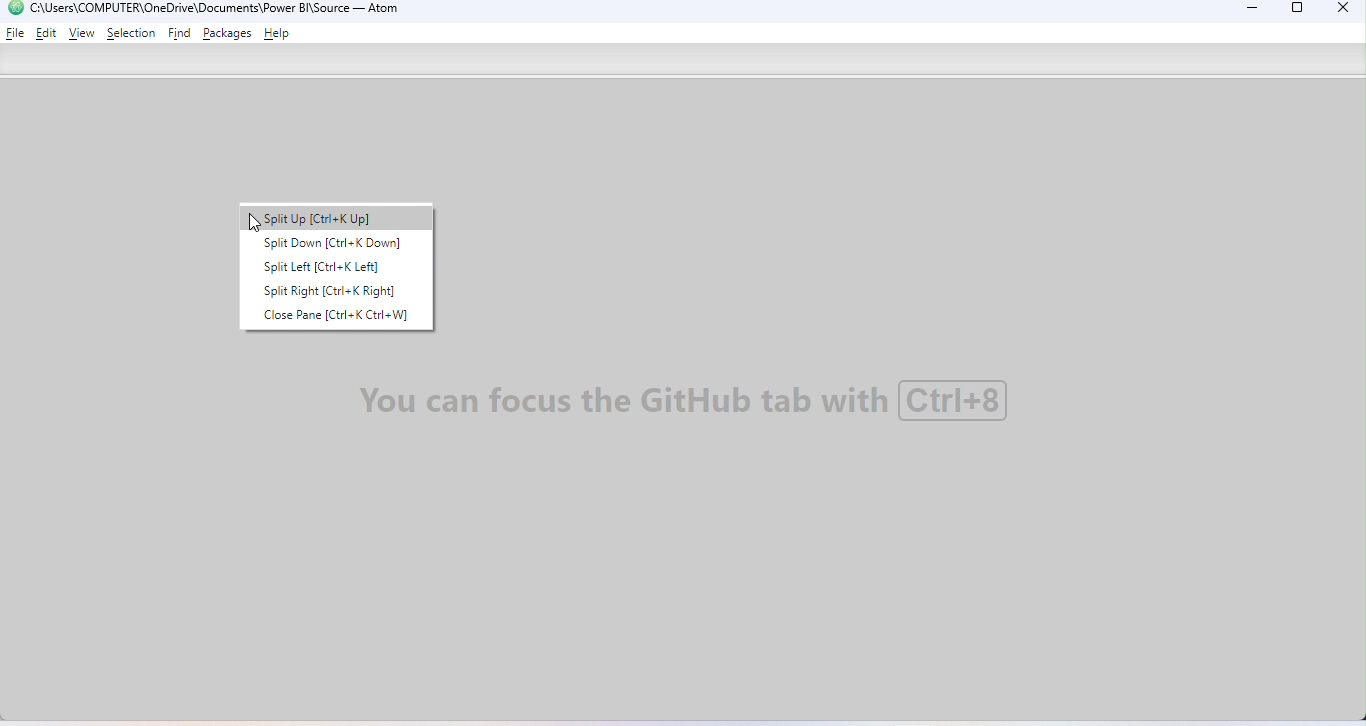 The image size is (1366, 726). Describe the element at coordinates (16, 32) in the screenshot. I see `File` at that location.